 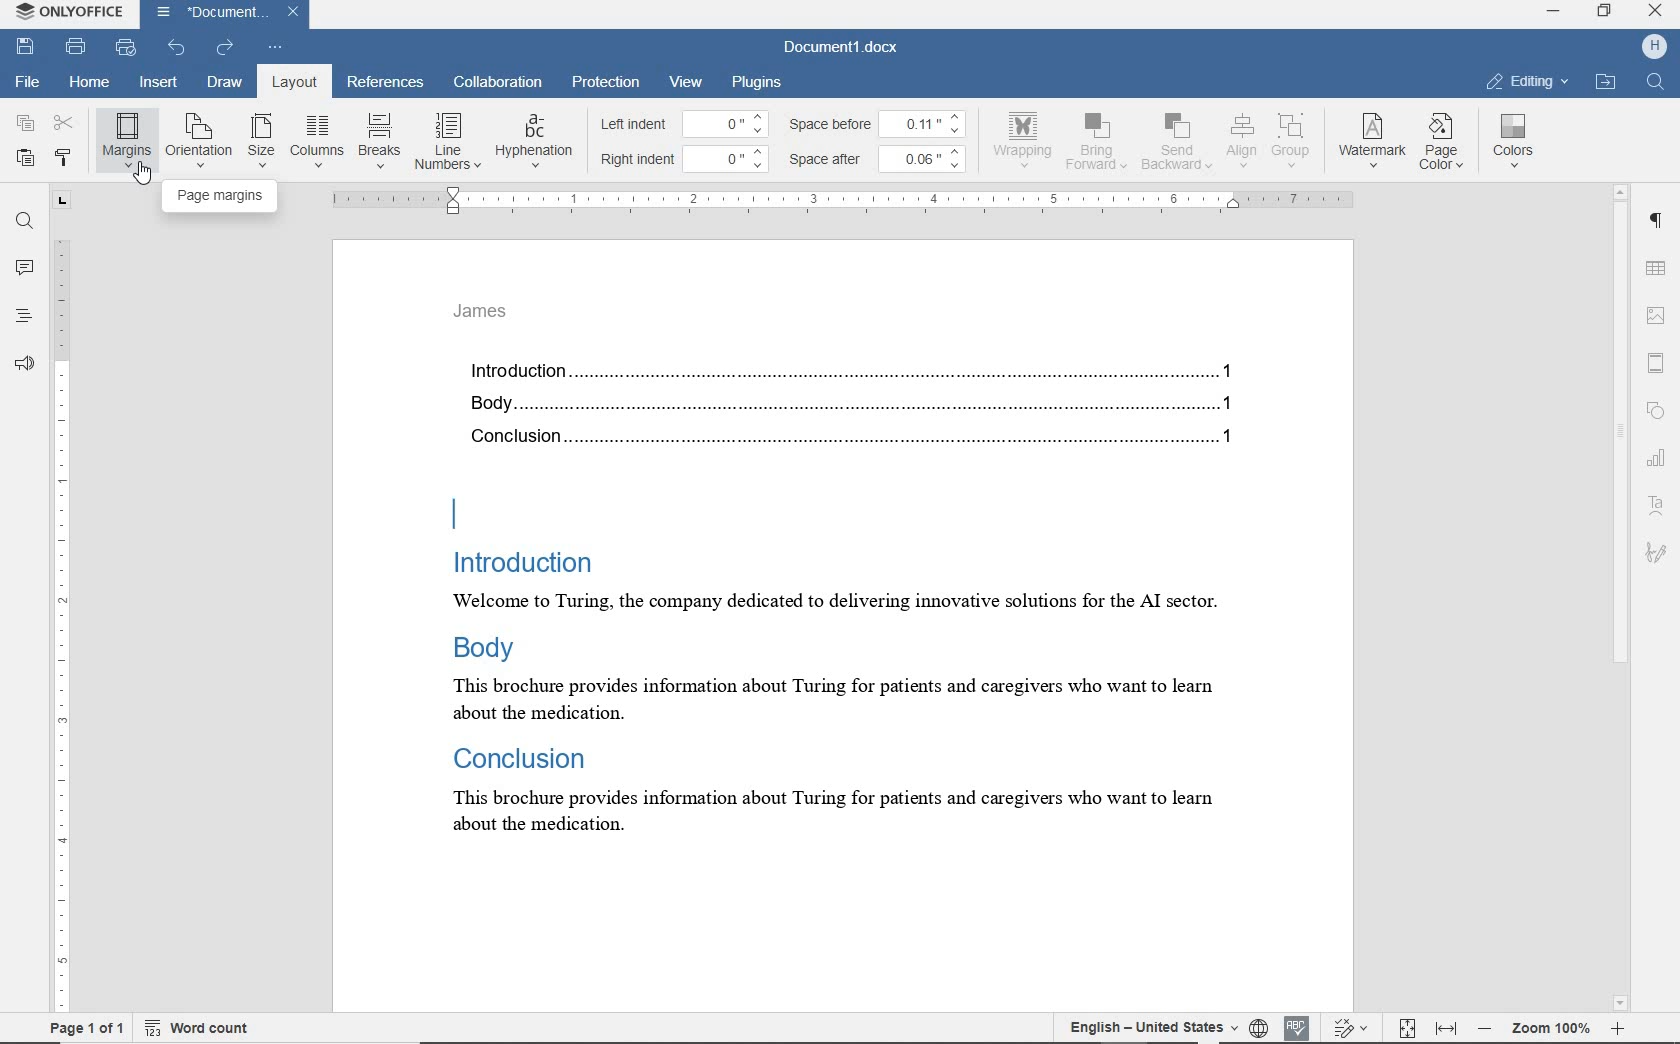 I want to click on profile, so click(x=1652, y=46).